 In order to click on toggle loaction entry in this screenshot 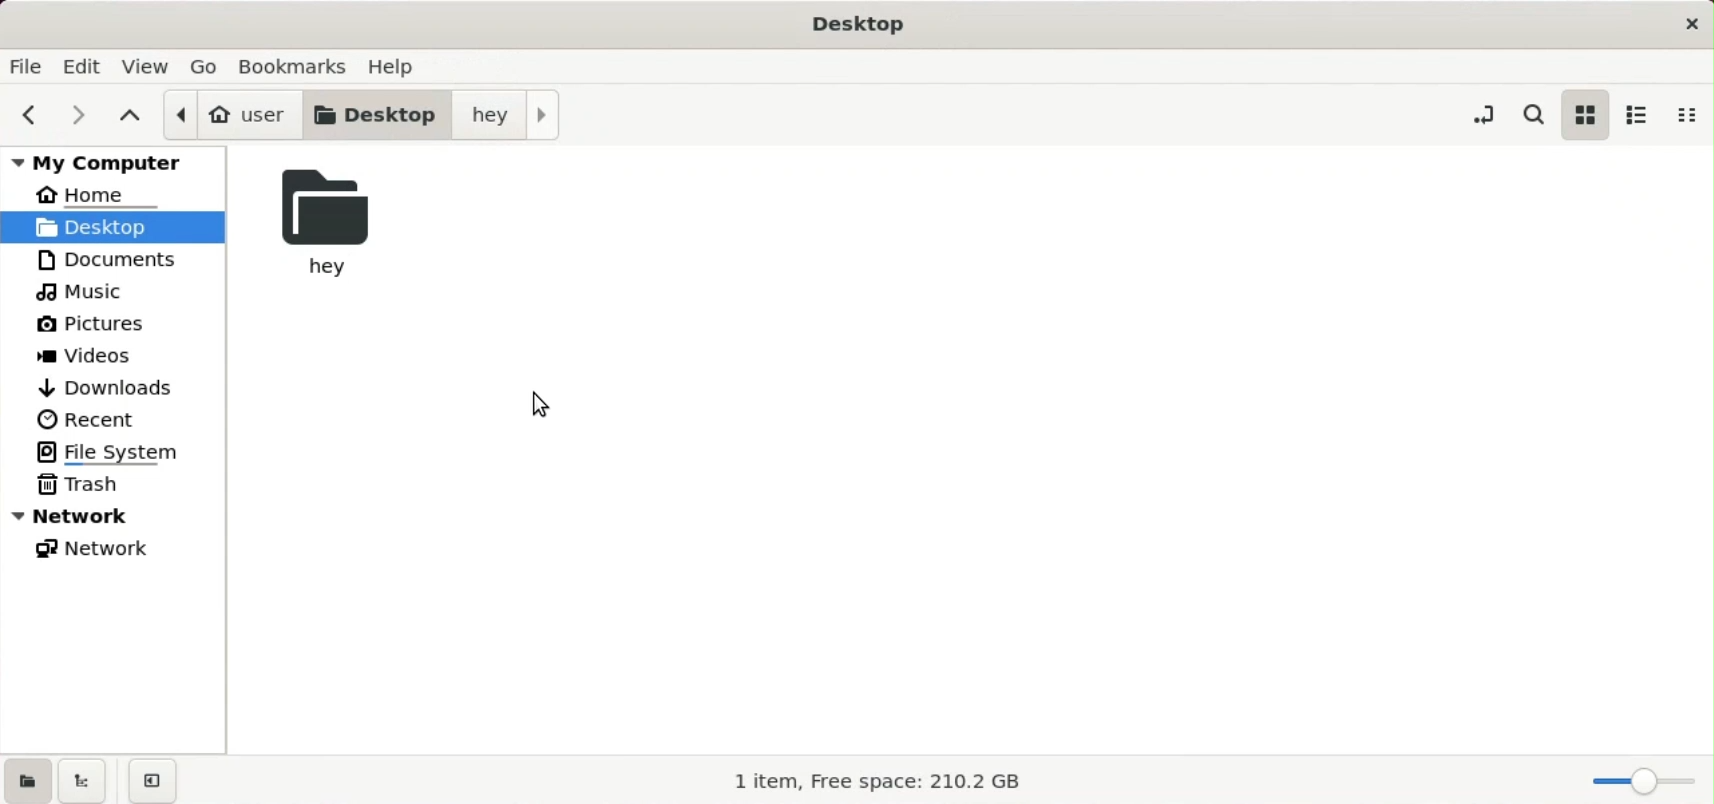, I will do `click(1481, 115)`.